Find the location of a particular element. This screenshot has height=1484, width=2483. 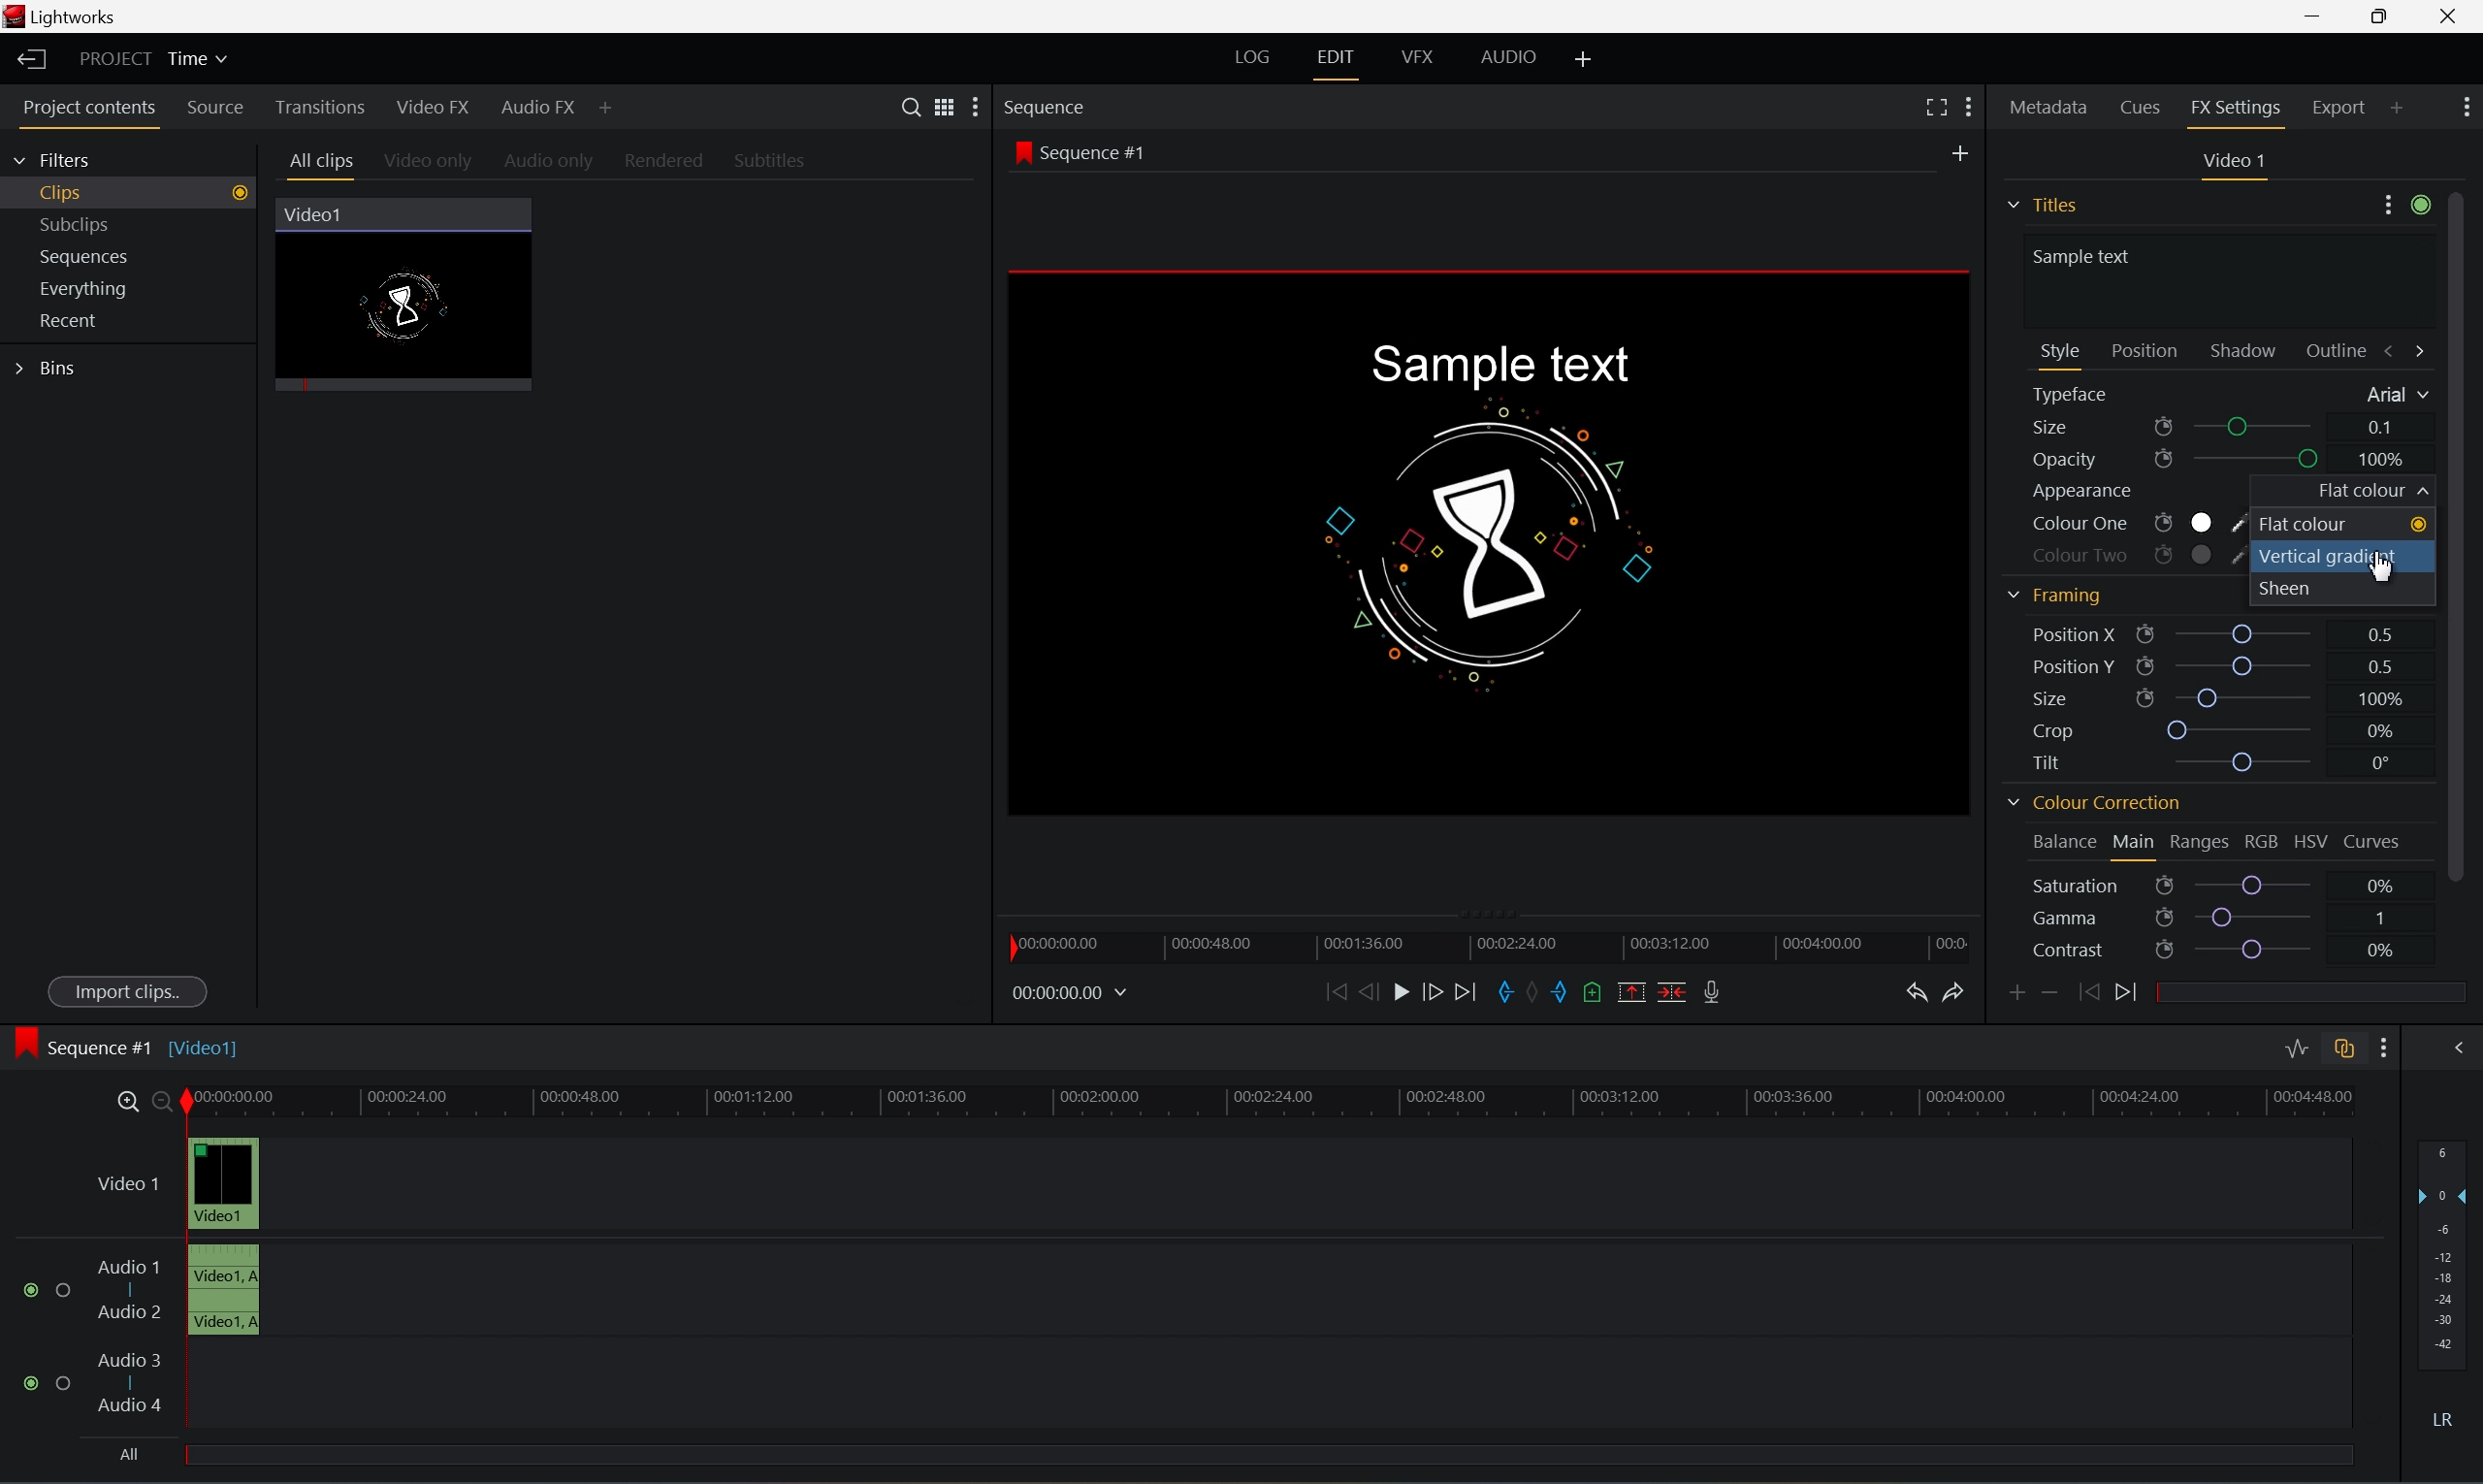

0.1 is located at coordinates (2382, 427).